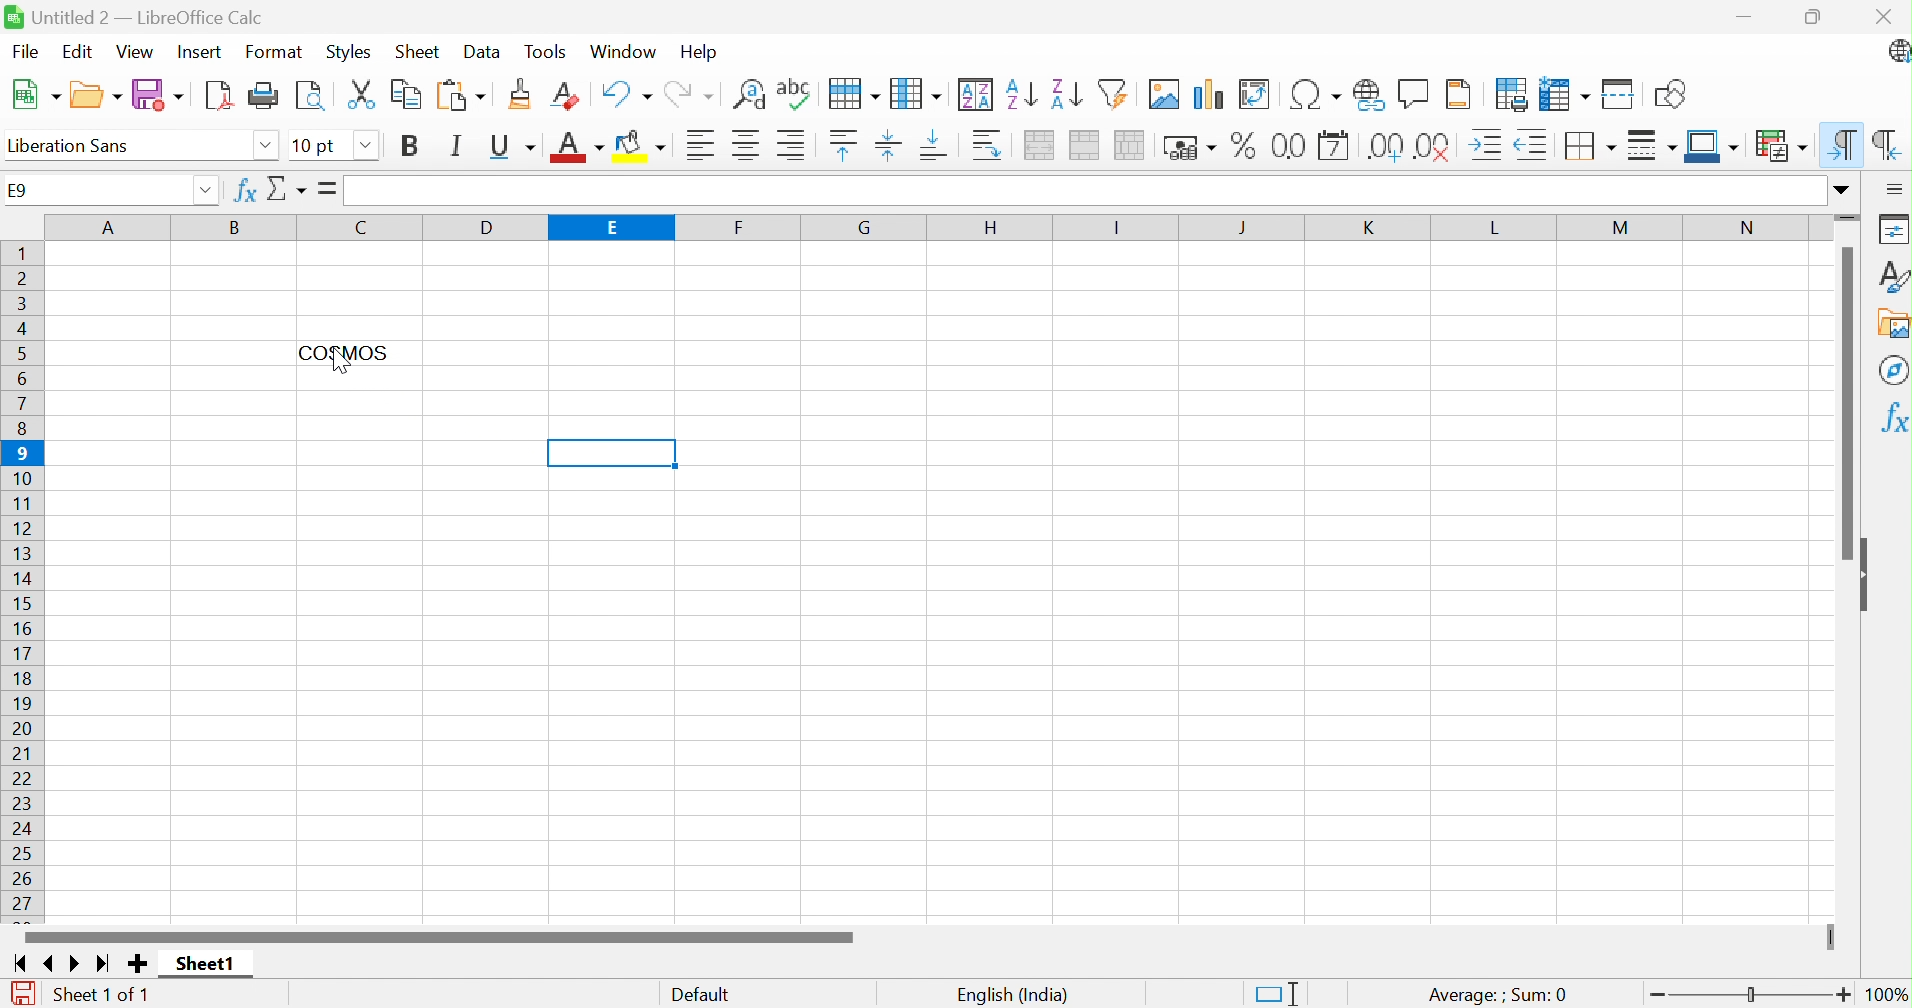 This screenshot has height=1008, width=1912. Describe the element at coordinates (790, 143) in the screenshot. I see `Align right` at that location.